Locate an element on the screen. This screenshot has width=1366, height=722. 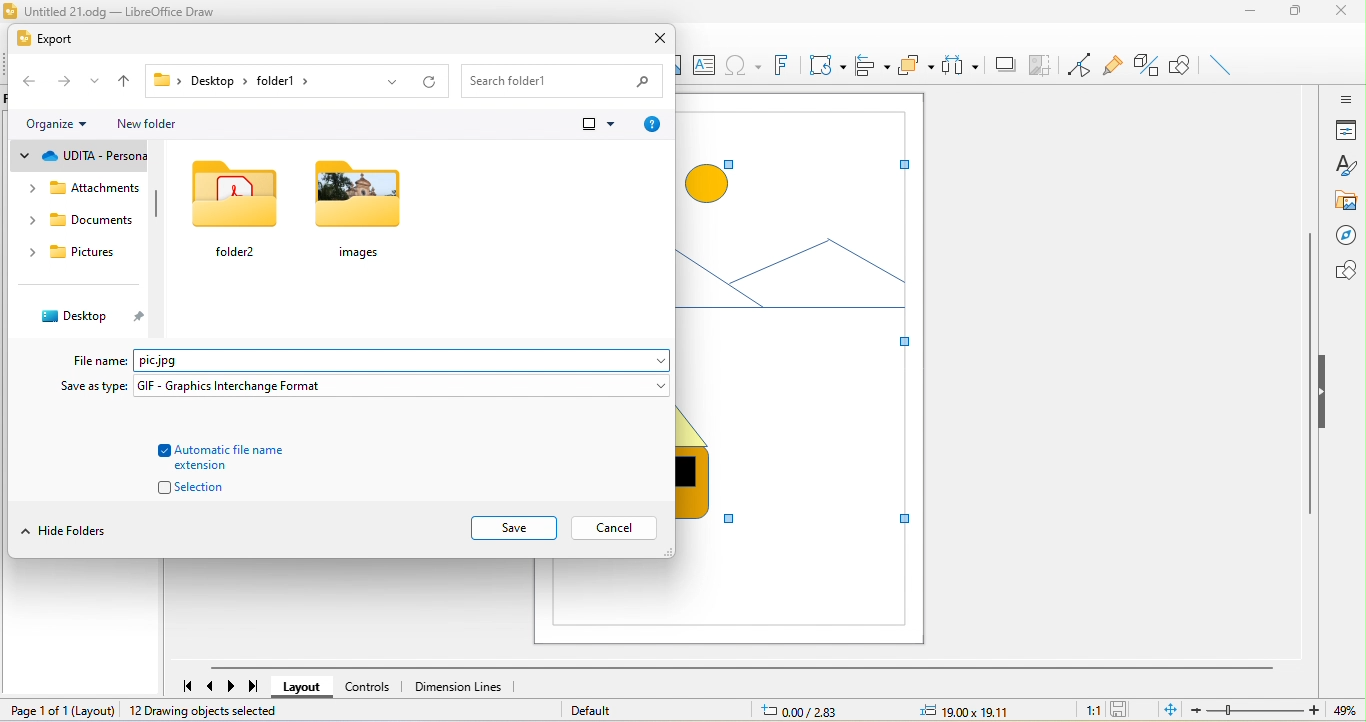
hide is located at coordinates (1327, 395).